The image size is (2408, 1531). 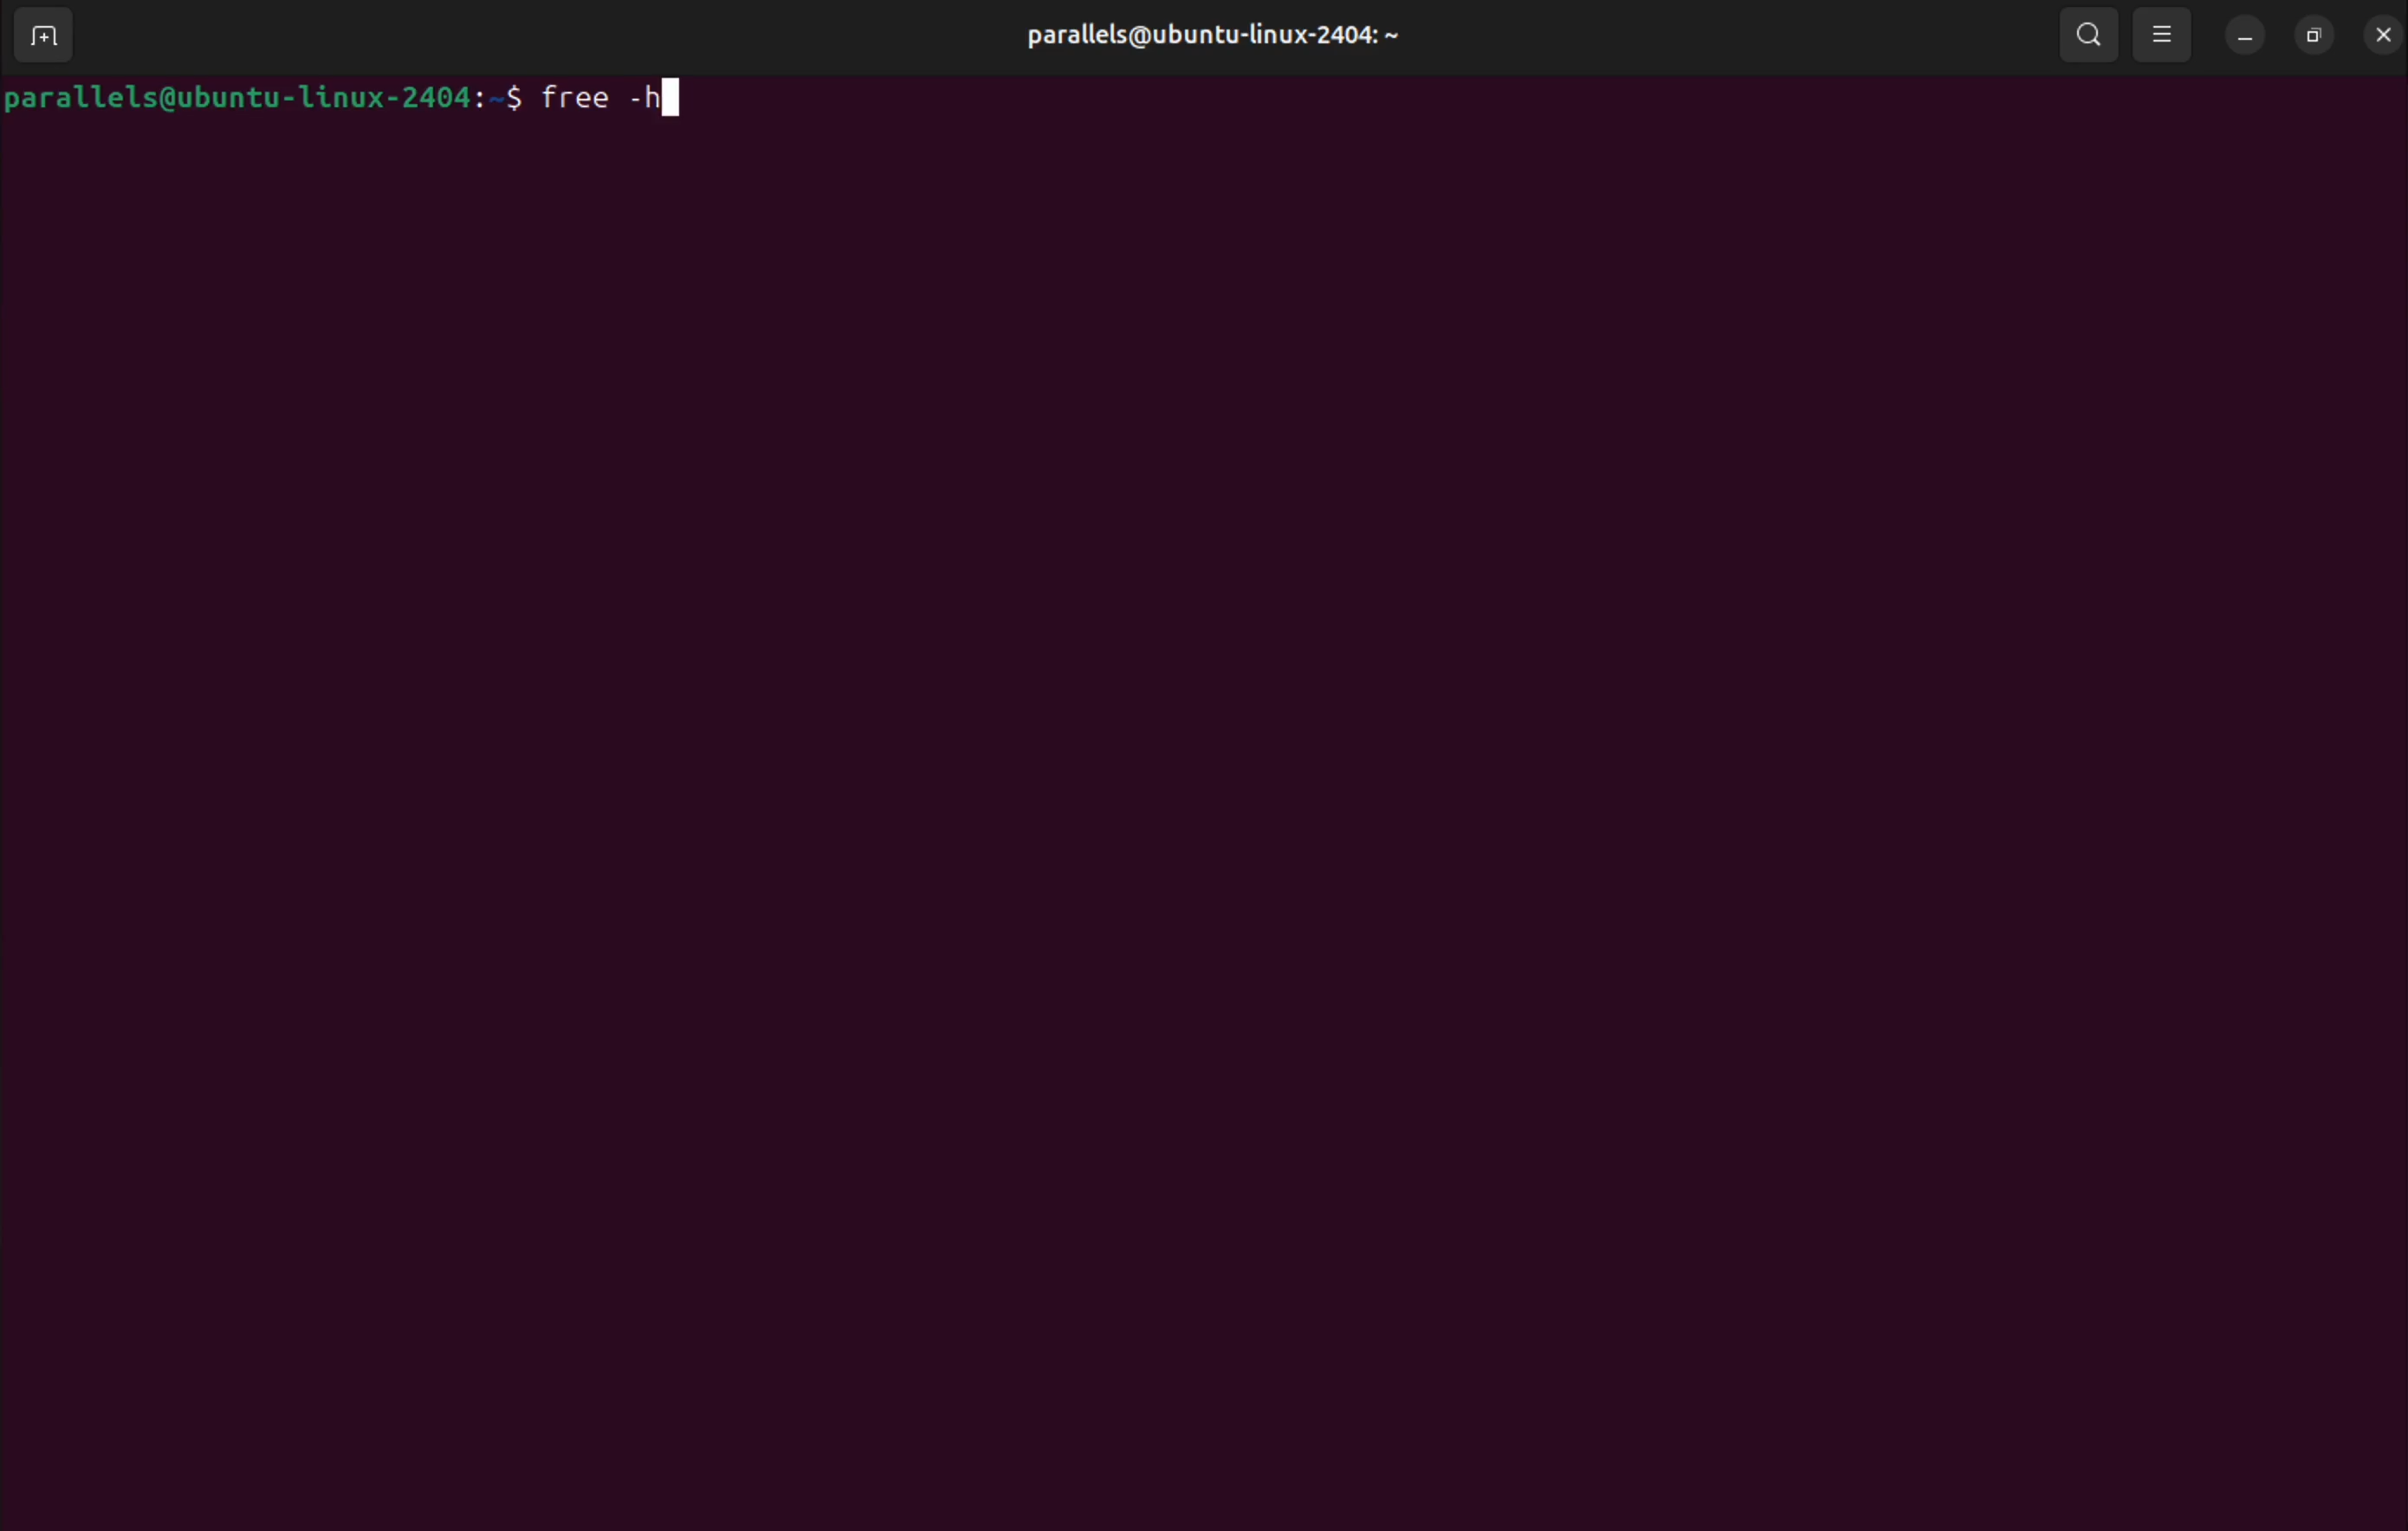 What do you see at coordinates (265, 100) in the screenshot?
I see `parallels@ubuntu-linux-2404:~$` at bounding box center [265, 100].